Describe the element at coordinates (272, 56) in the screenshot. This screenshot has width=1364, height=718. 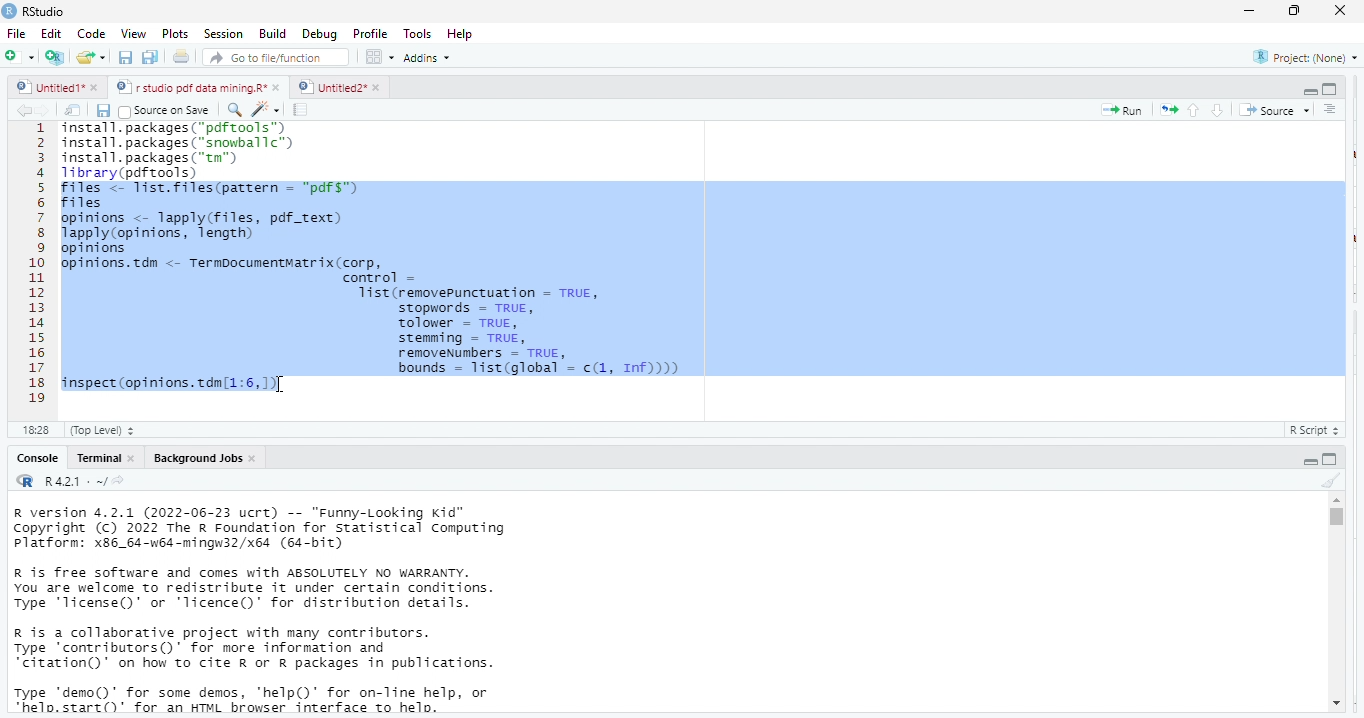
I see `go to file /function` at that location.